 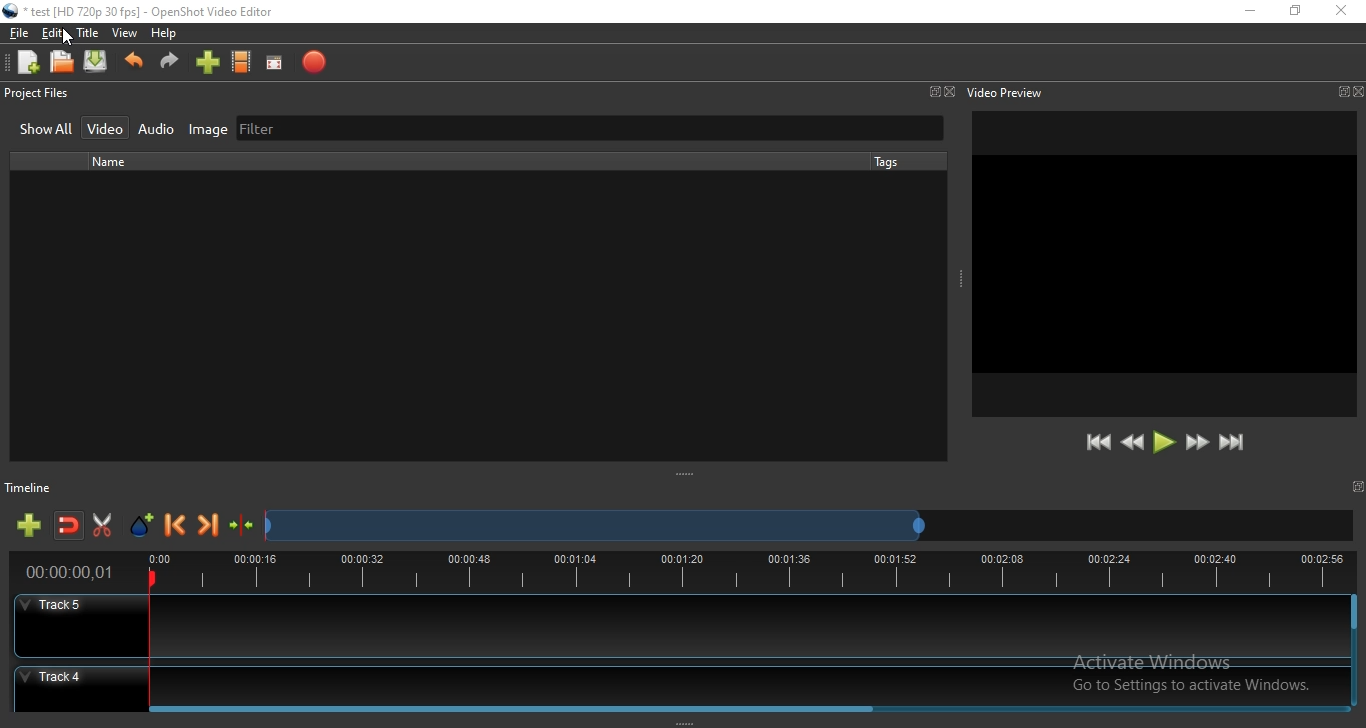 What do you see at coordinates (203, 130) in the screenshot?
I see `Image` at bounding box center [203, 130].